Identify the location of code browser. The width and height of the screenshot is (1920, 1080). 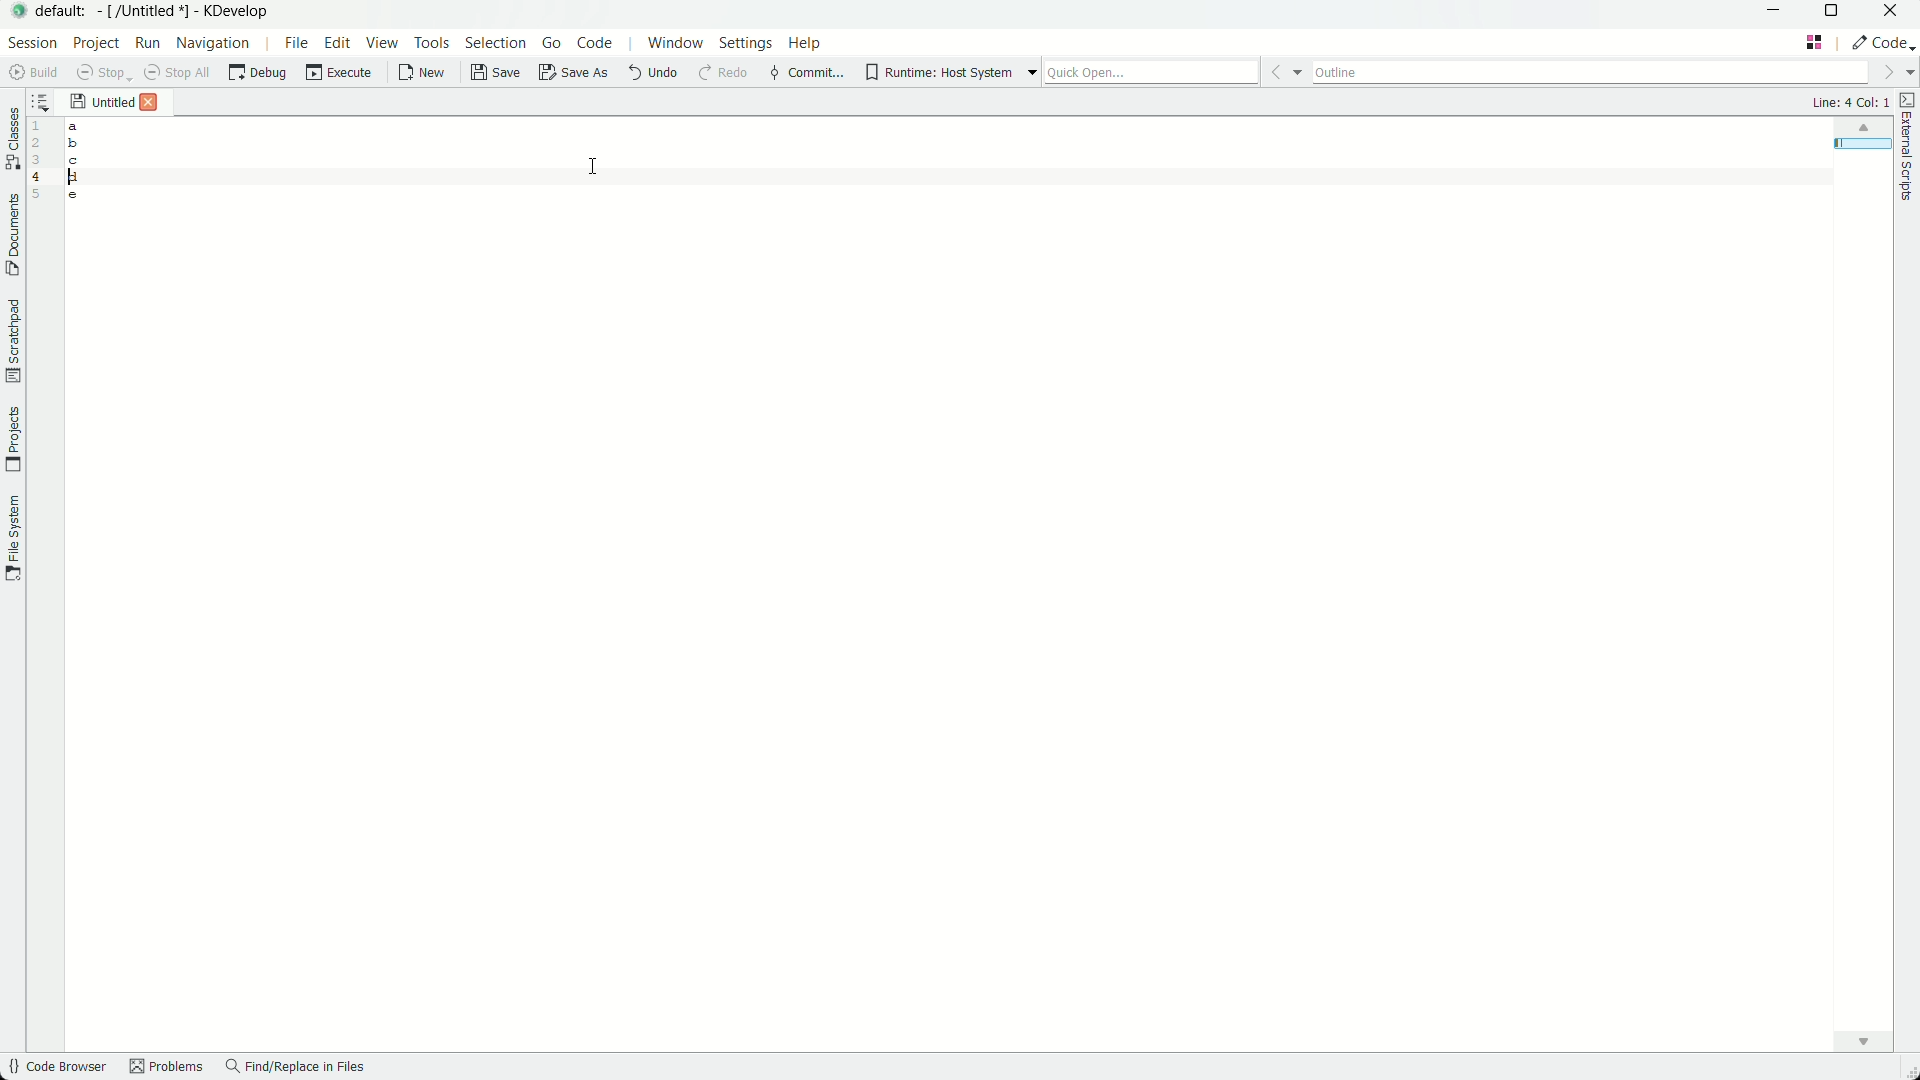
(56, 1068).